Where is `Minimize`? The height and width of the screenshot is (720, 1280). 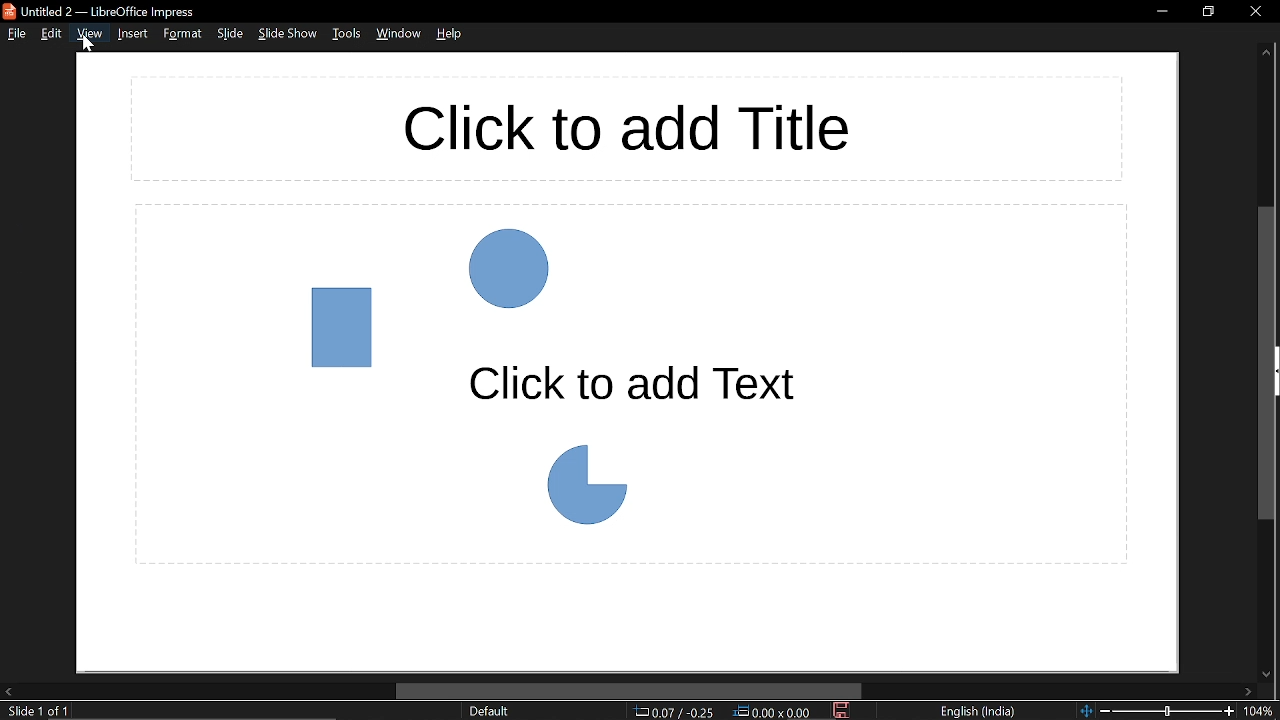
Minimize is located at coordinates (1160, 13).